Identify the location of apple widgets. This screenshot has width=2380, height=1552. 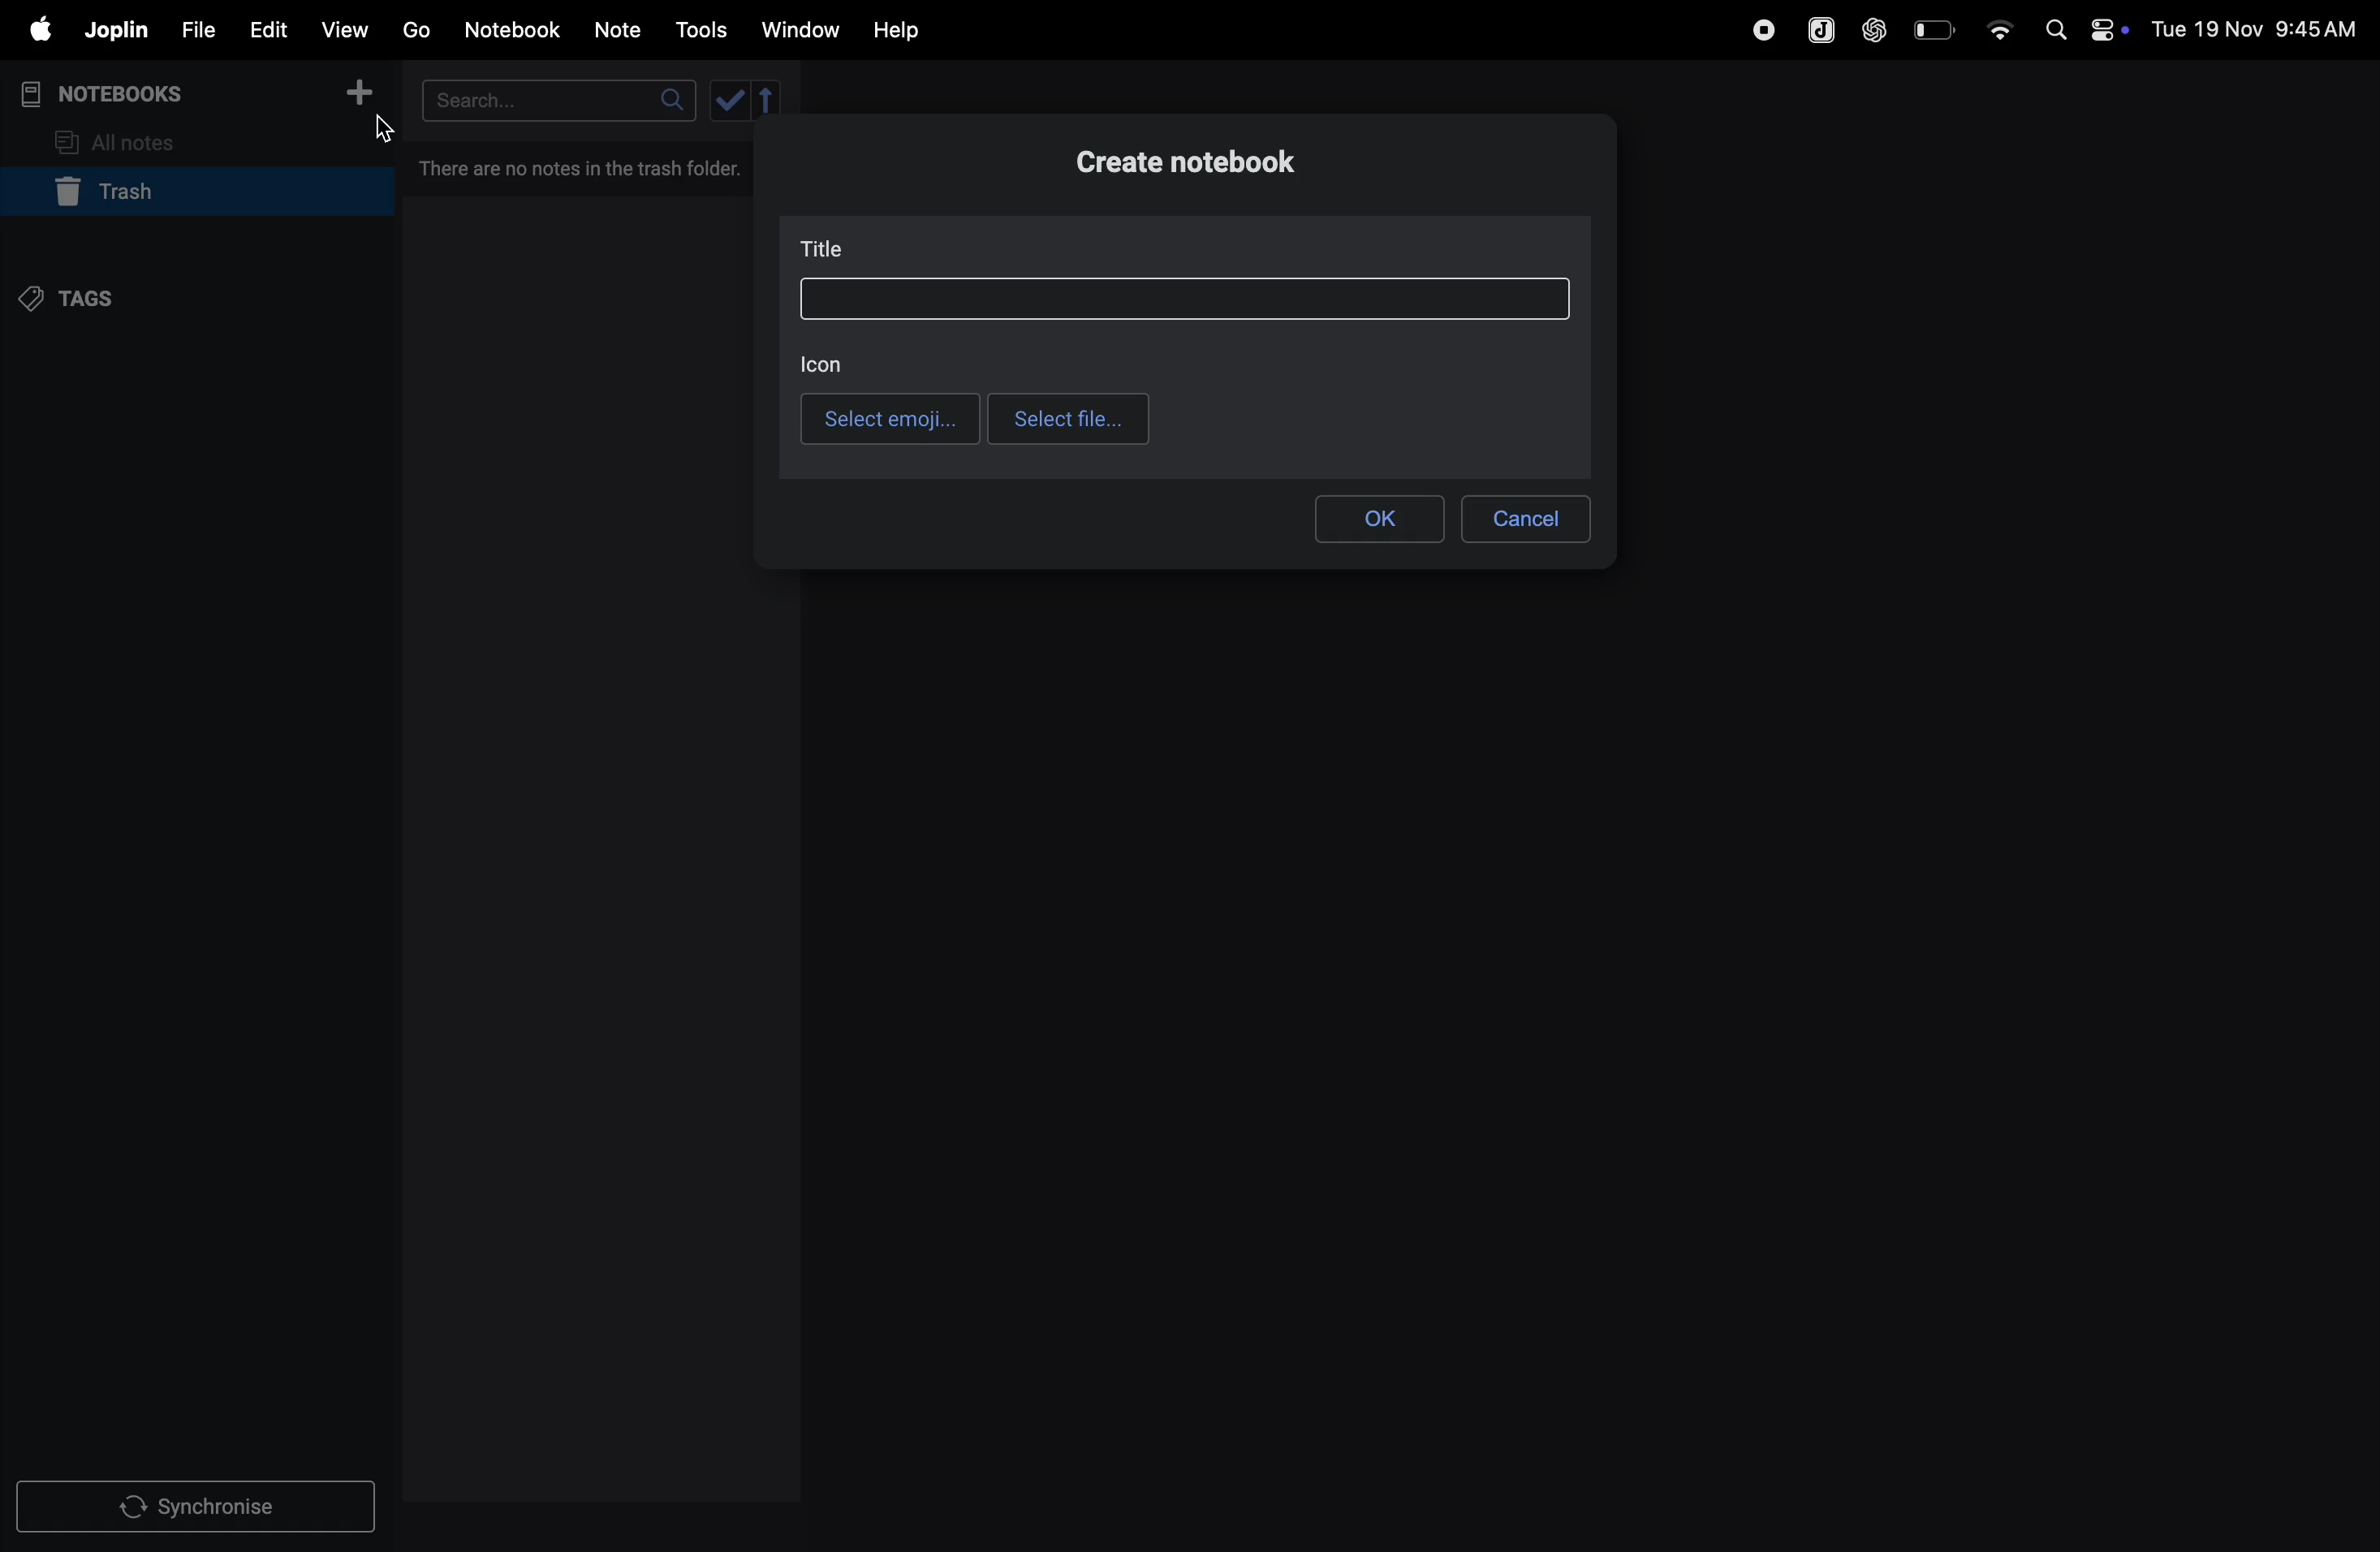
(2082, 27).